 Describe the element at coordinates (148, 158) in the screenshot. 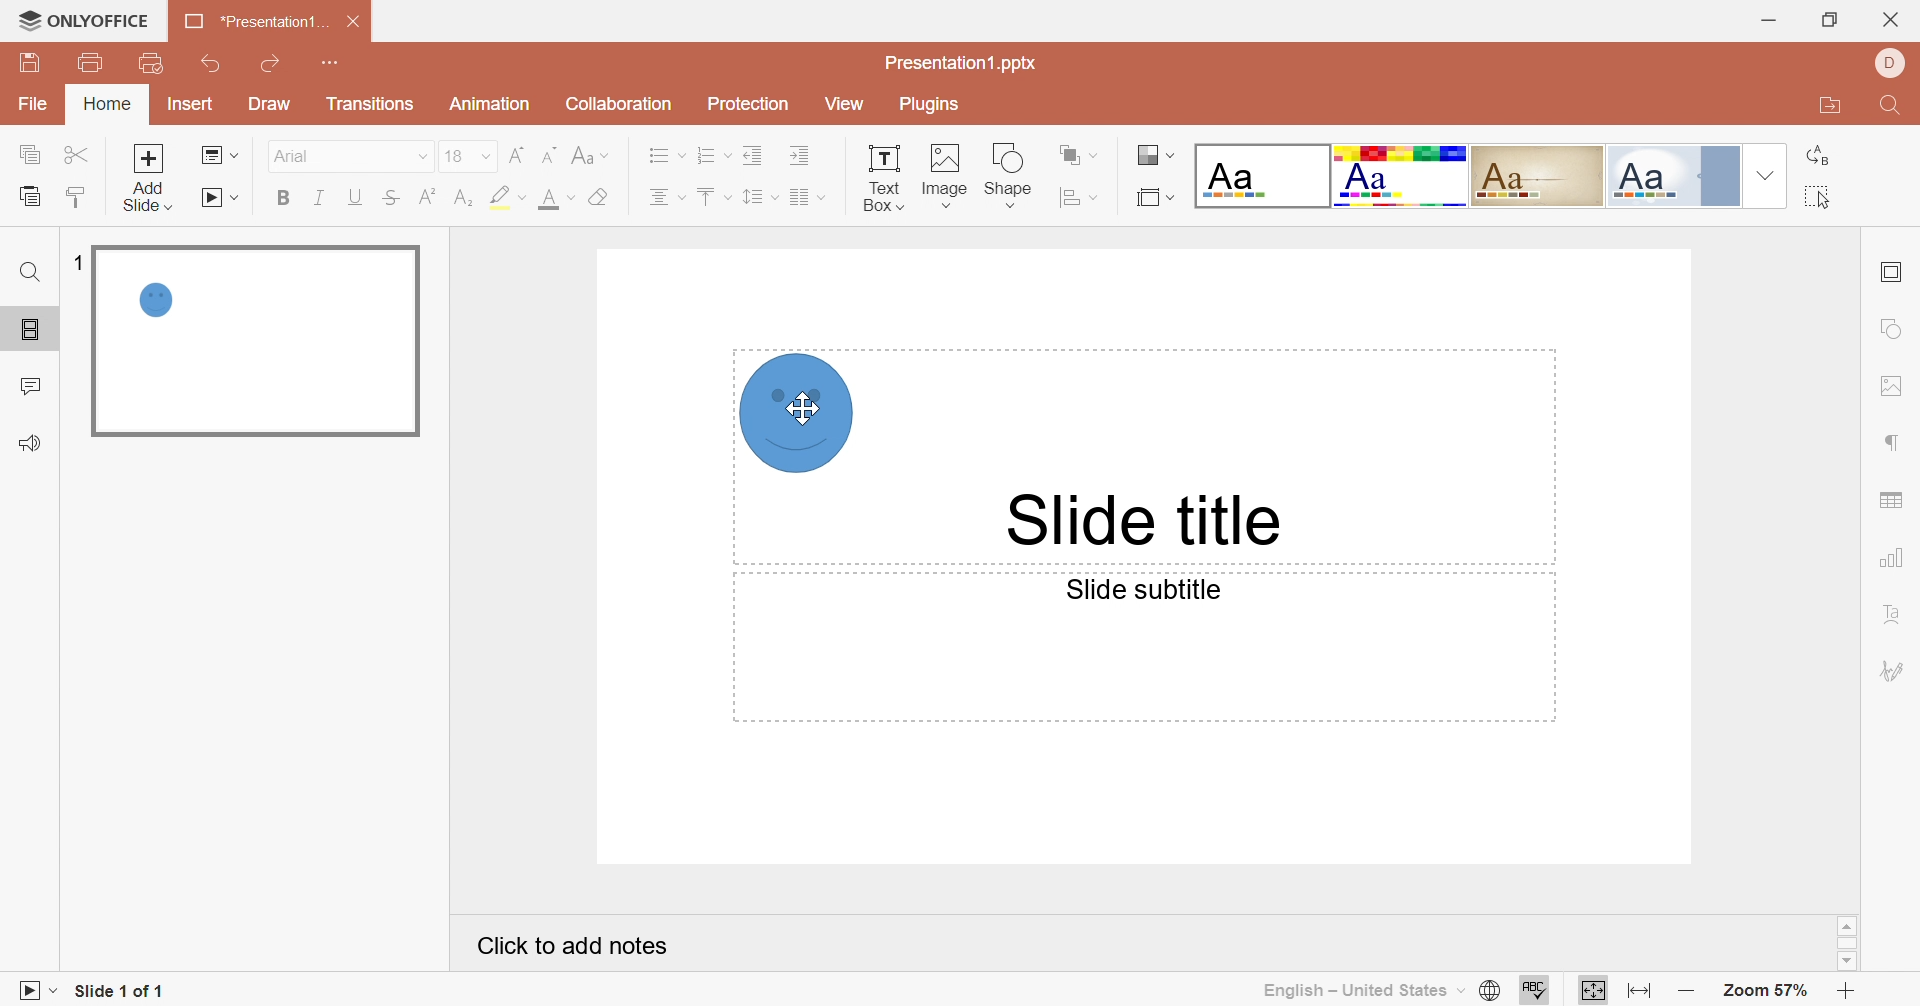

I see `Add slide` at that location.